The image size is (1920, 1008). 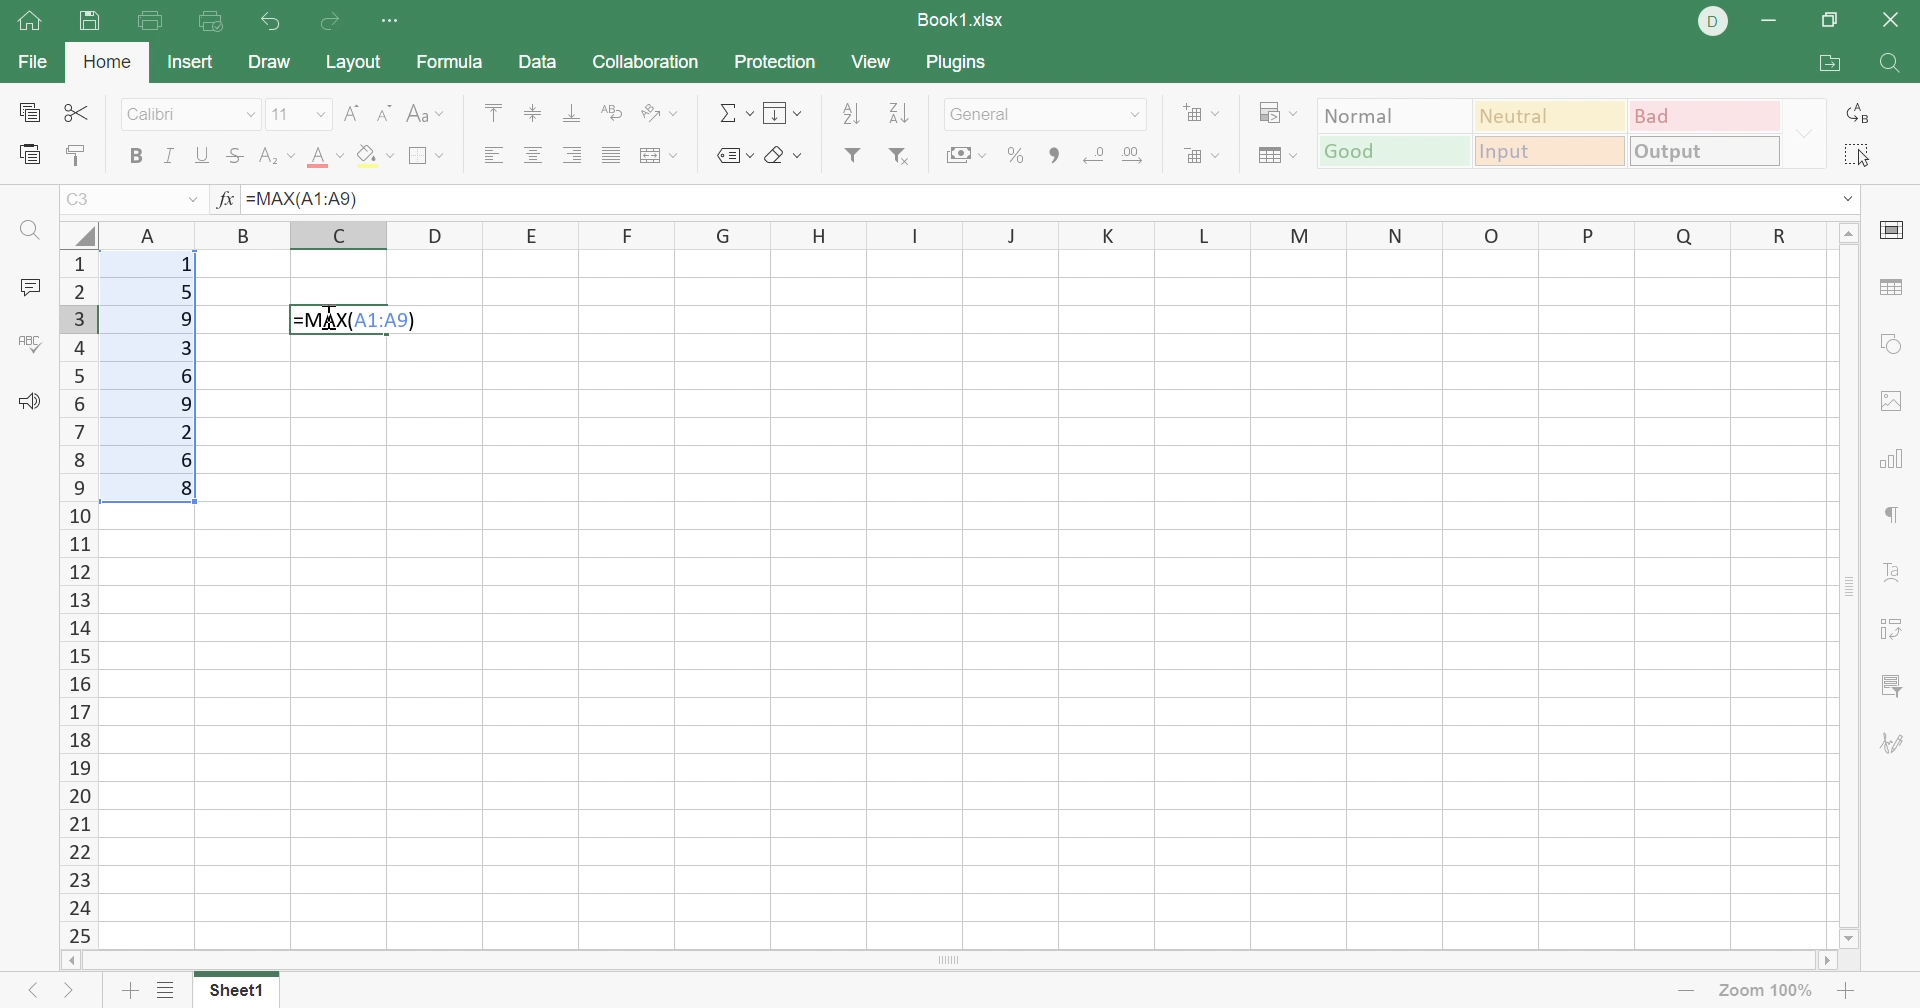 I want to click on Merge and center, so click(x=656, y=157).